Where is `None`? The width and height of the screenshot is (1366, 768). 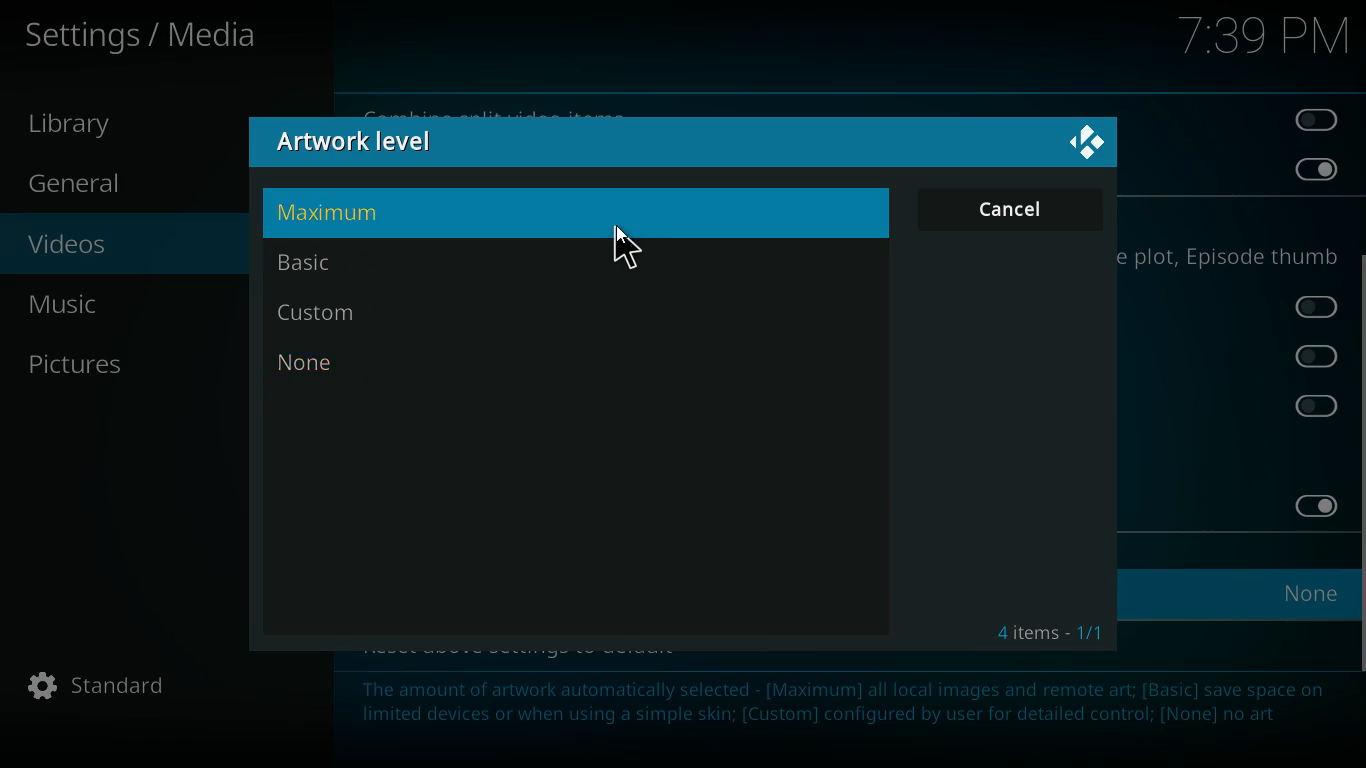
None is located at coordinates (1316, 591).